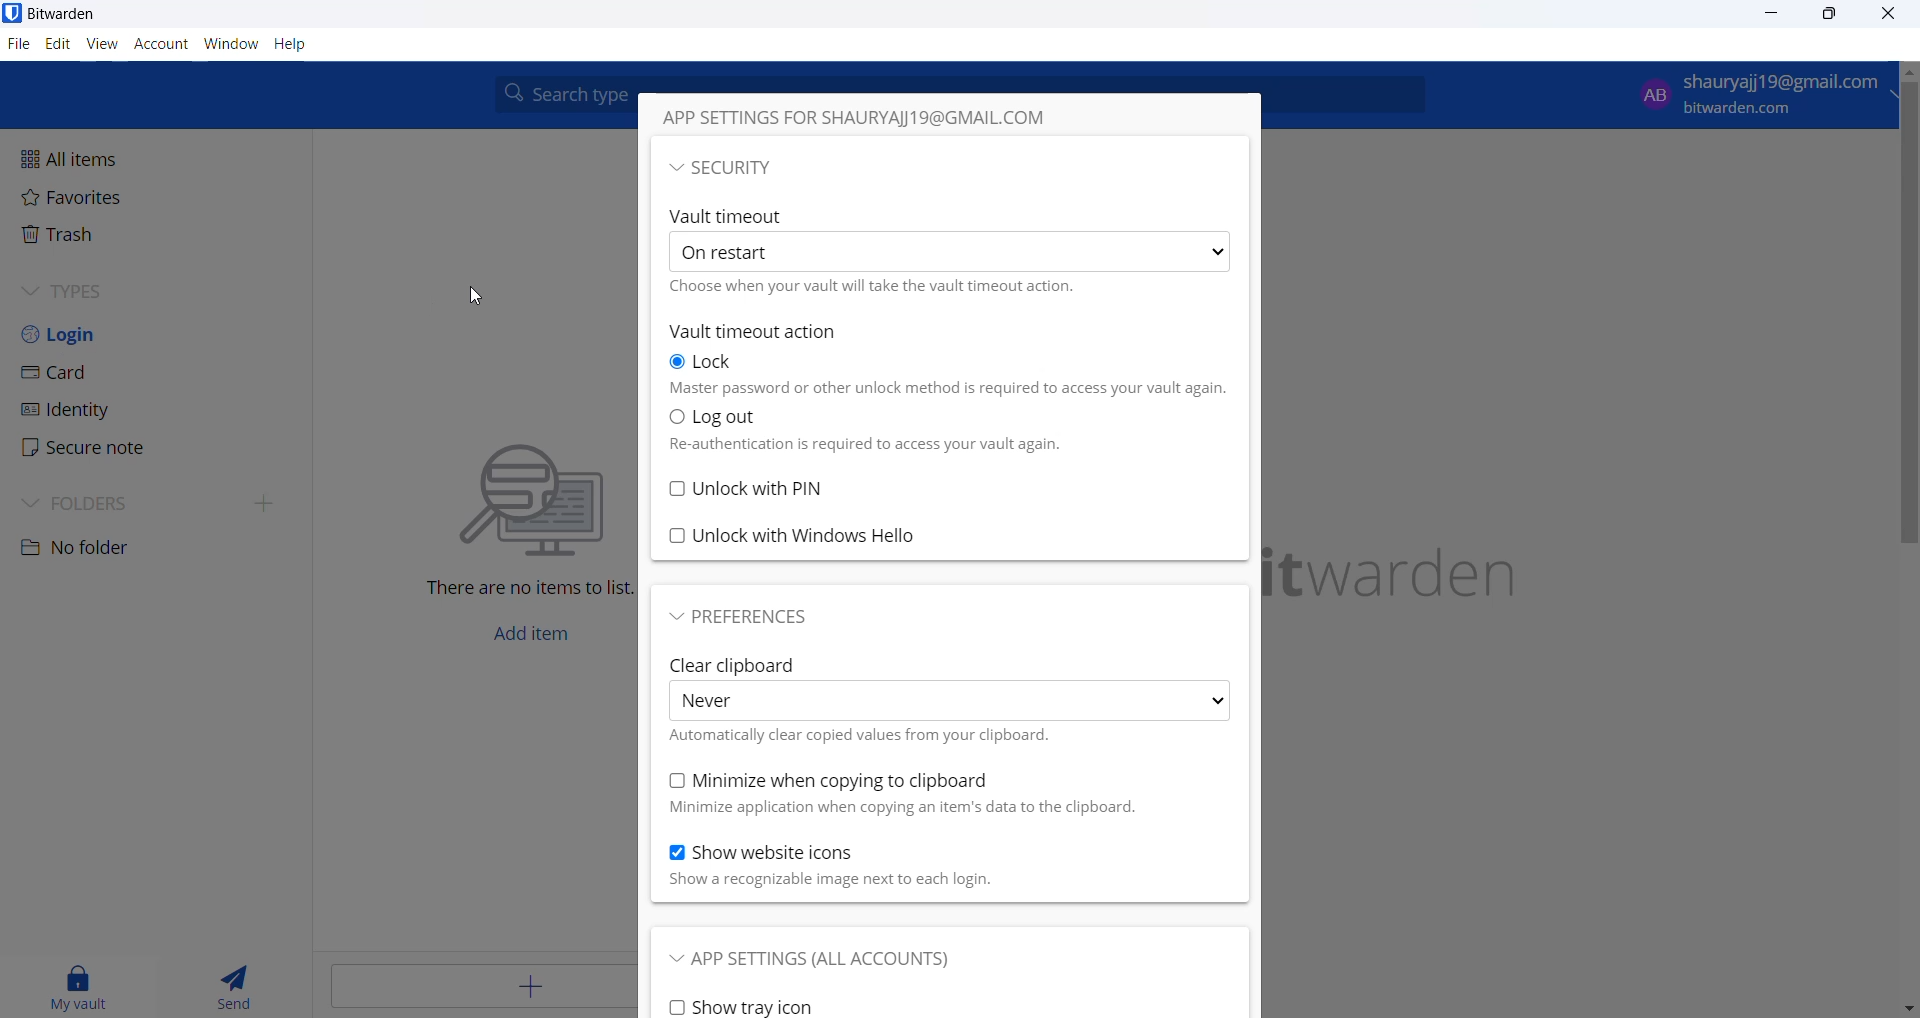  What do you see at coordinates (535, 640) in the screenshot?
I see `add item` at bounding box center [535, 640].